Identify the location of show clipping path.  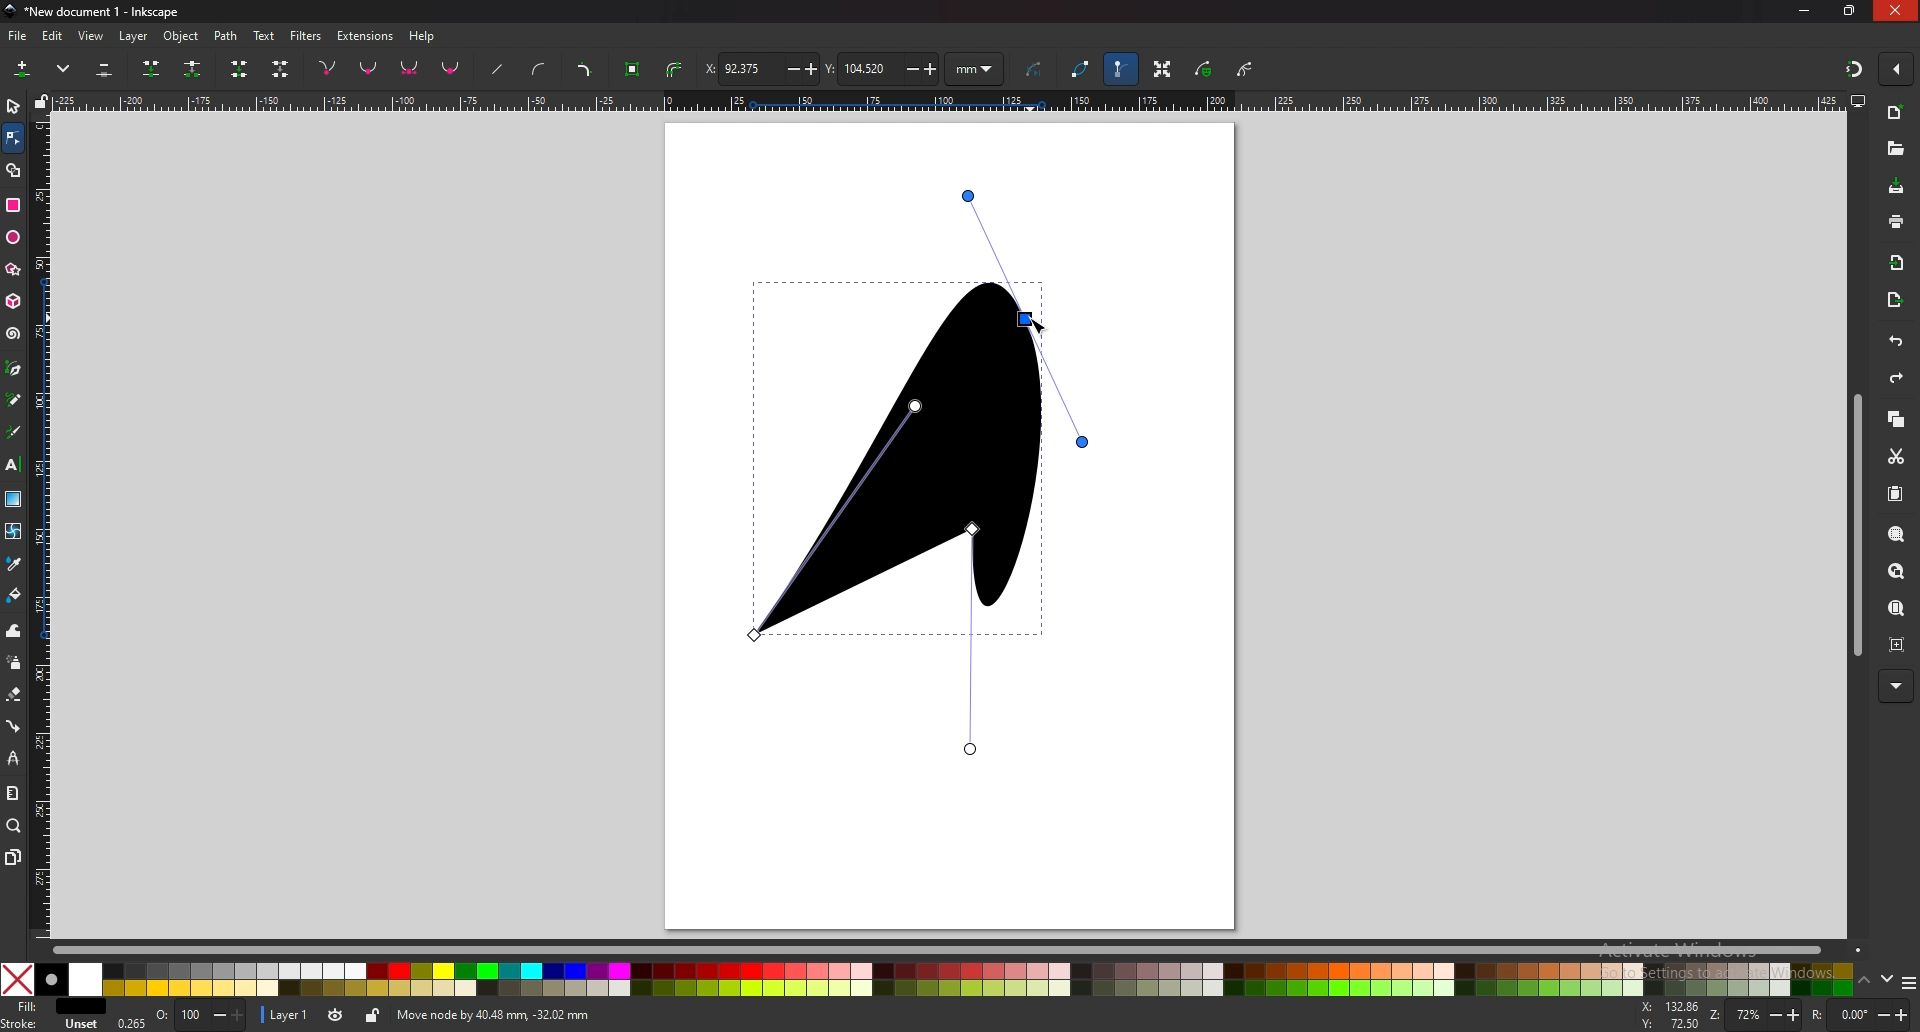
(1245, 69).